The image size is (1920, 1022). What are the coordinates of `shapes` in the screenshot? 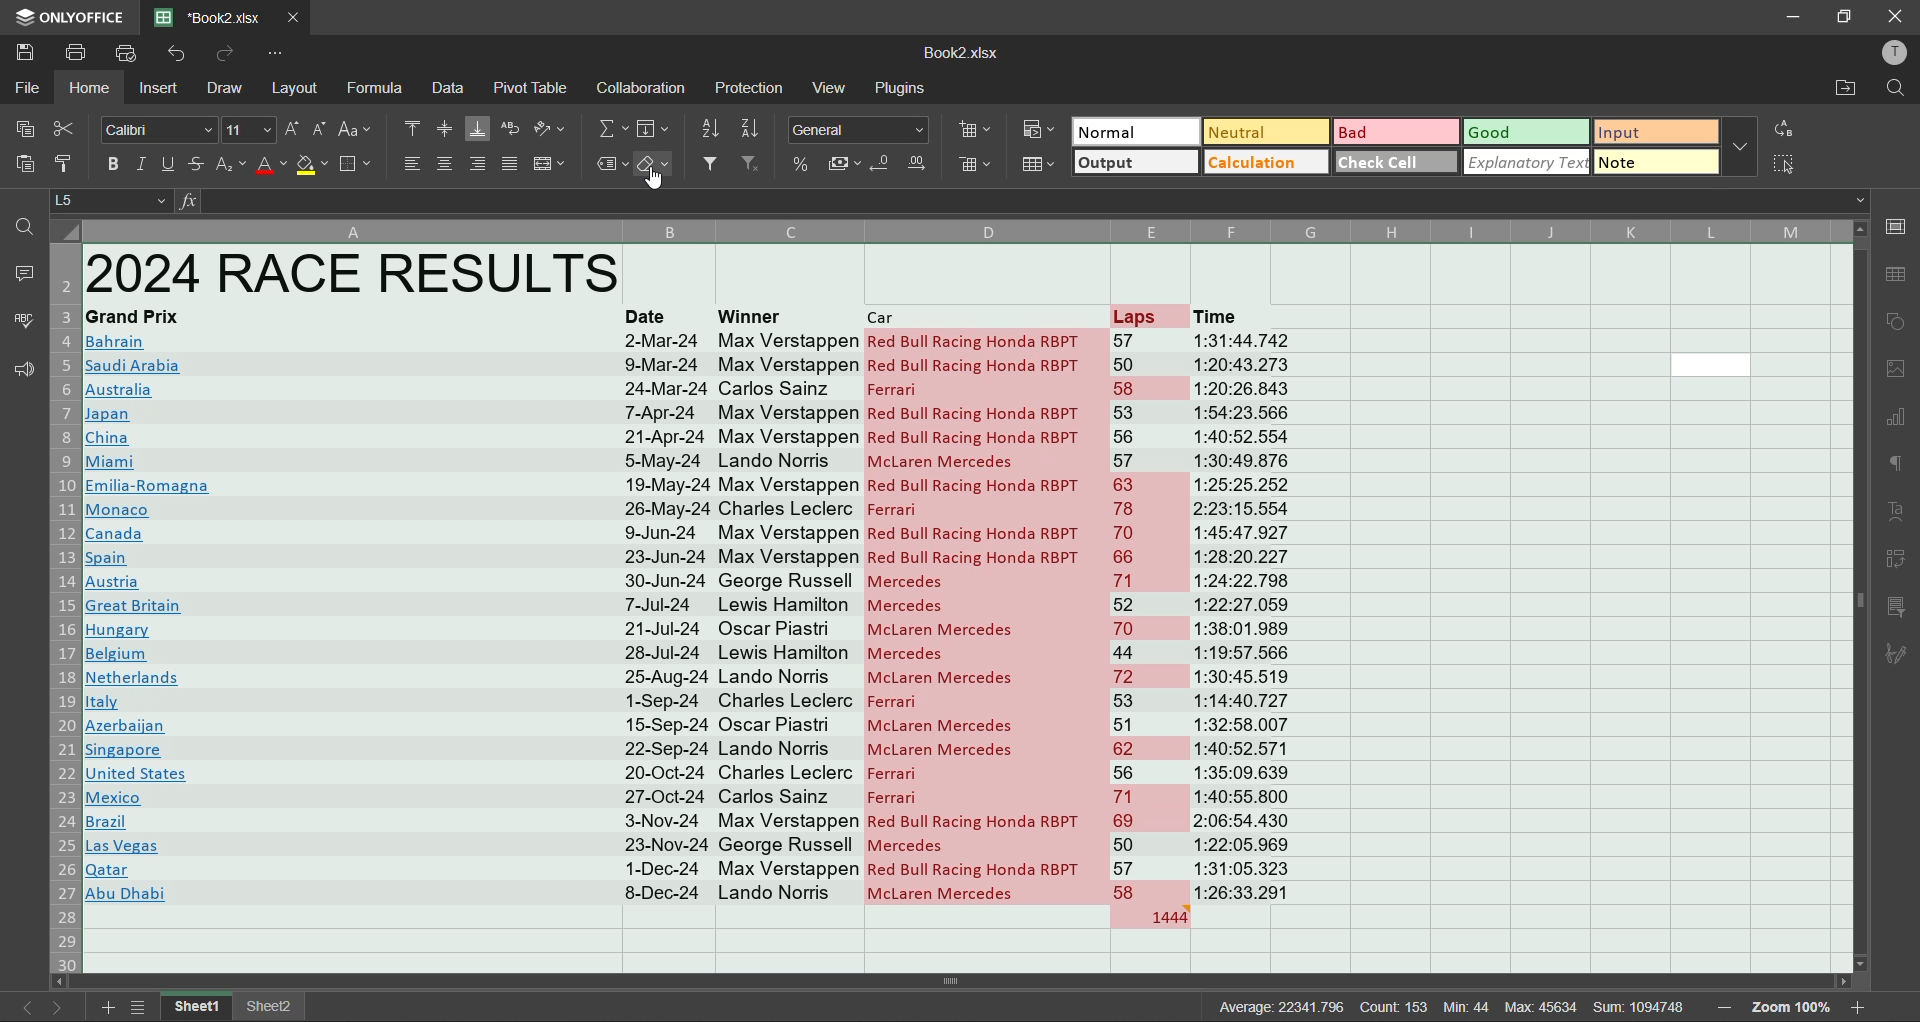 It's located at (1898, 325).